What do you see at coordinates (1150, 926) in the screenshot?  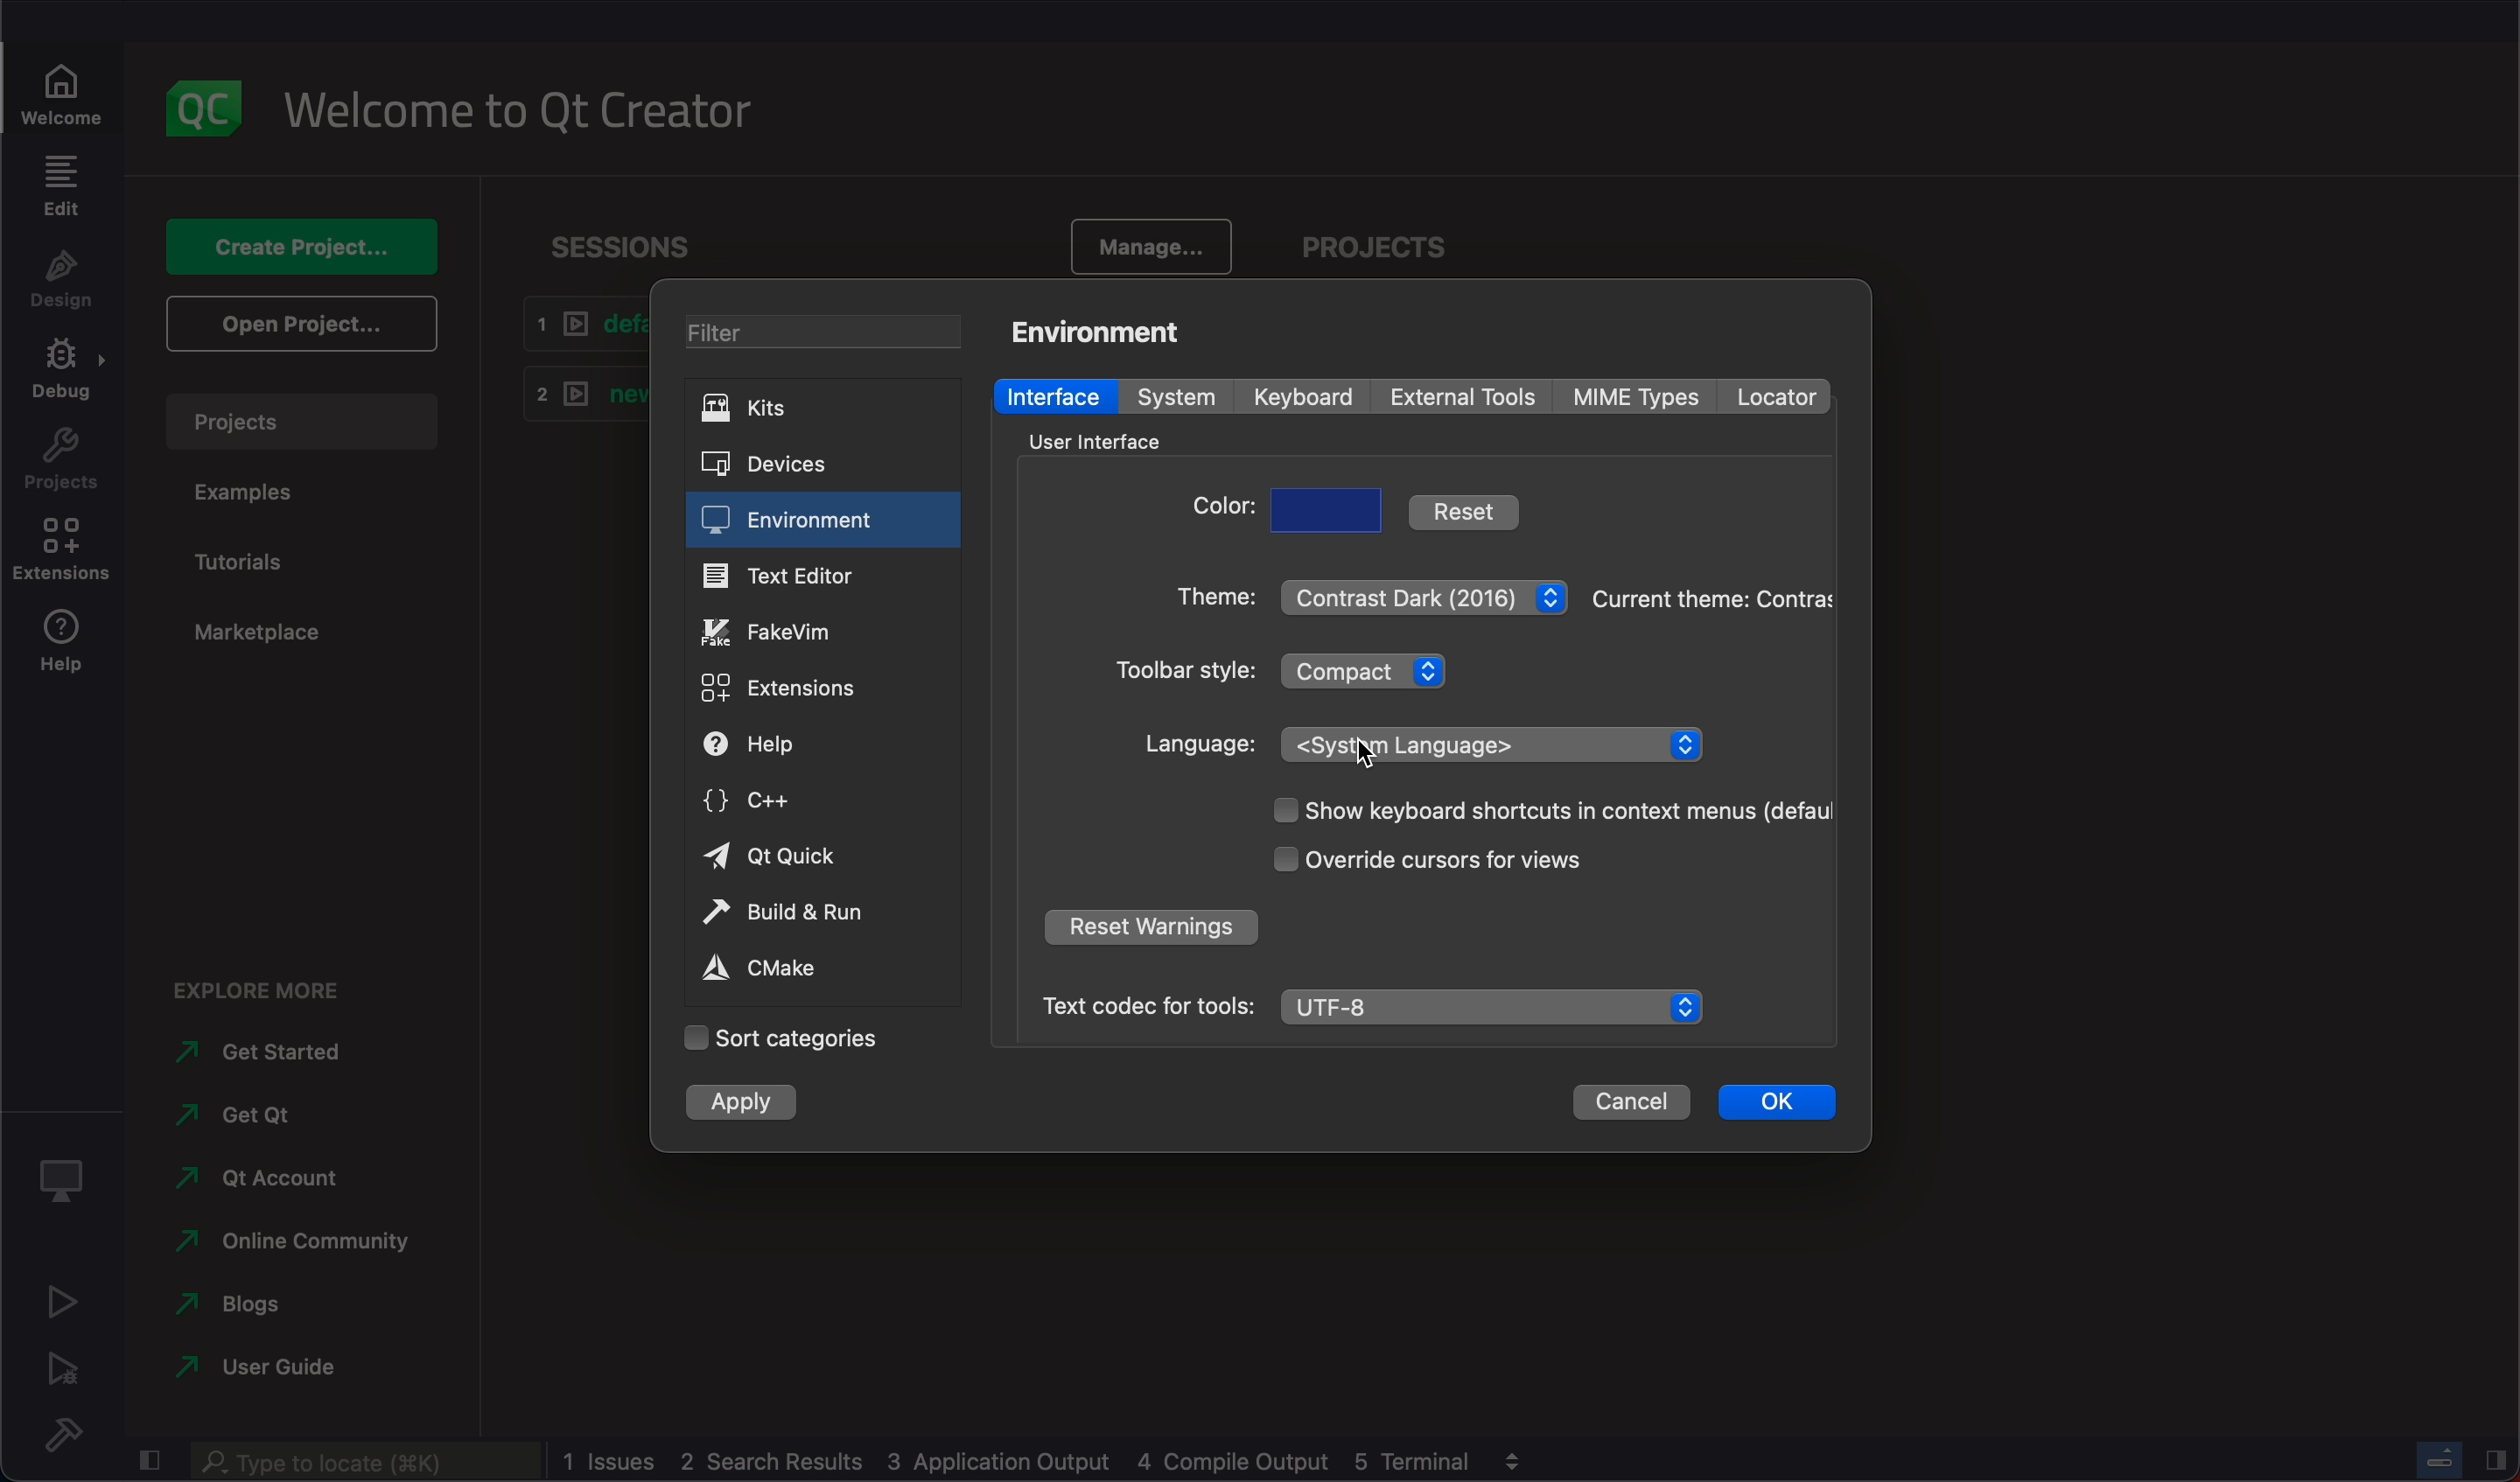 I see `reser` at bounding box center [1150, 926].